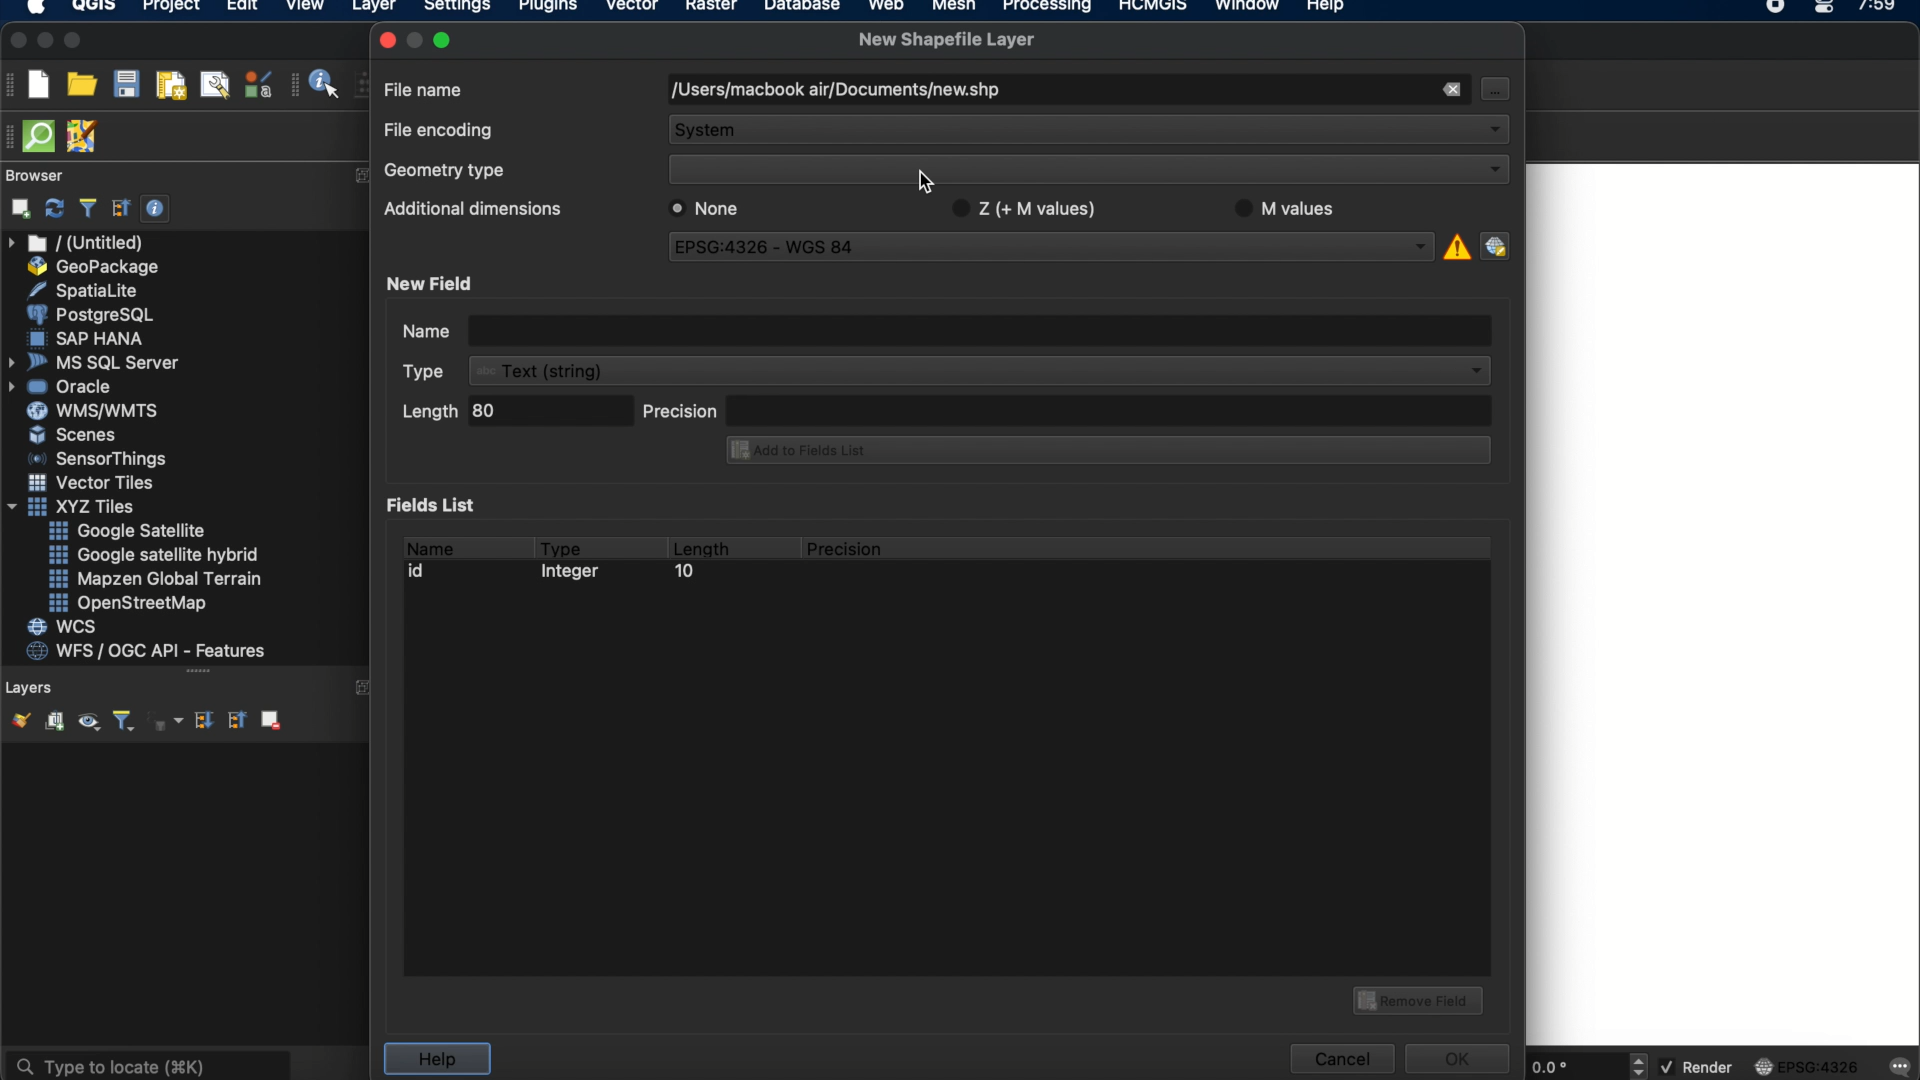  What do you see at coordinates (199, 674) in the screenshot?
I see `more` at bounding box center [199, 674].